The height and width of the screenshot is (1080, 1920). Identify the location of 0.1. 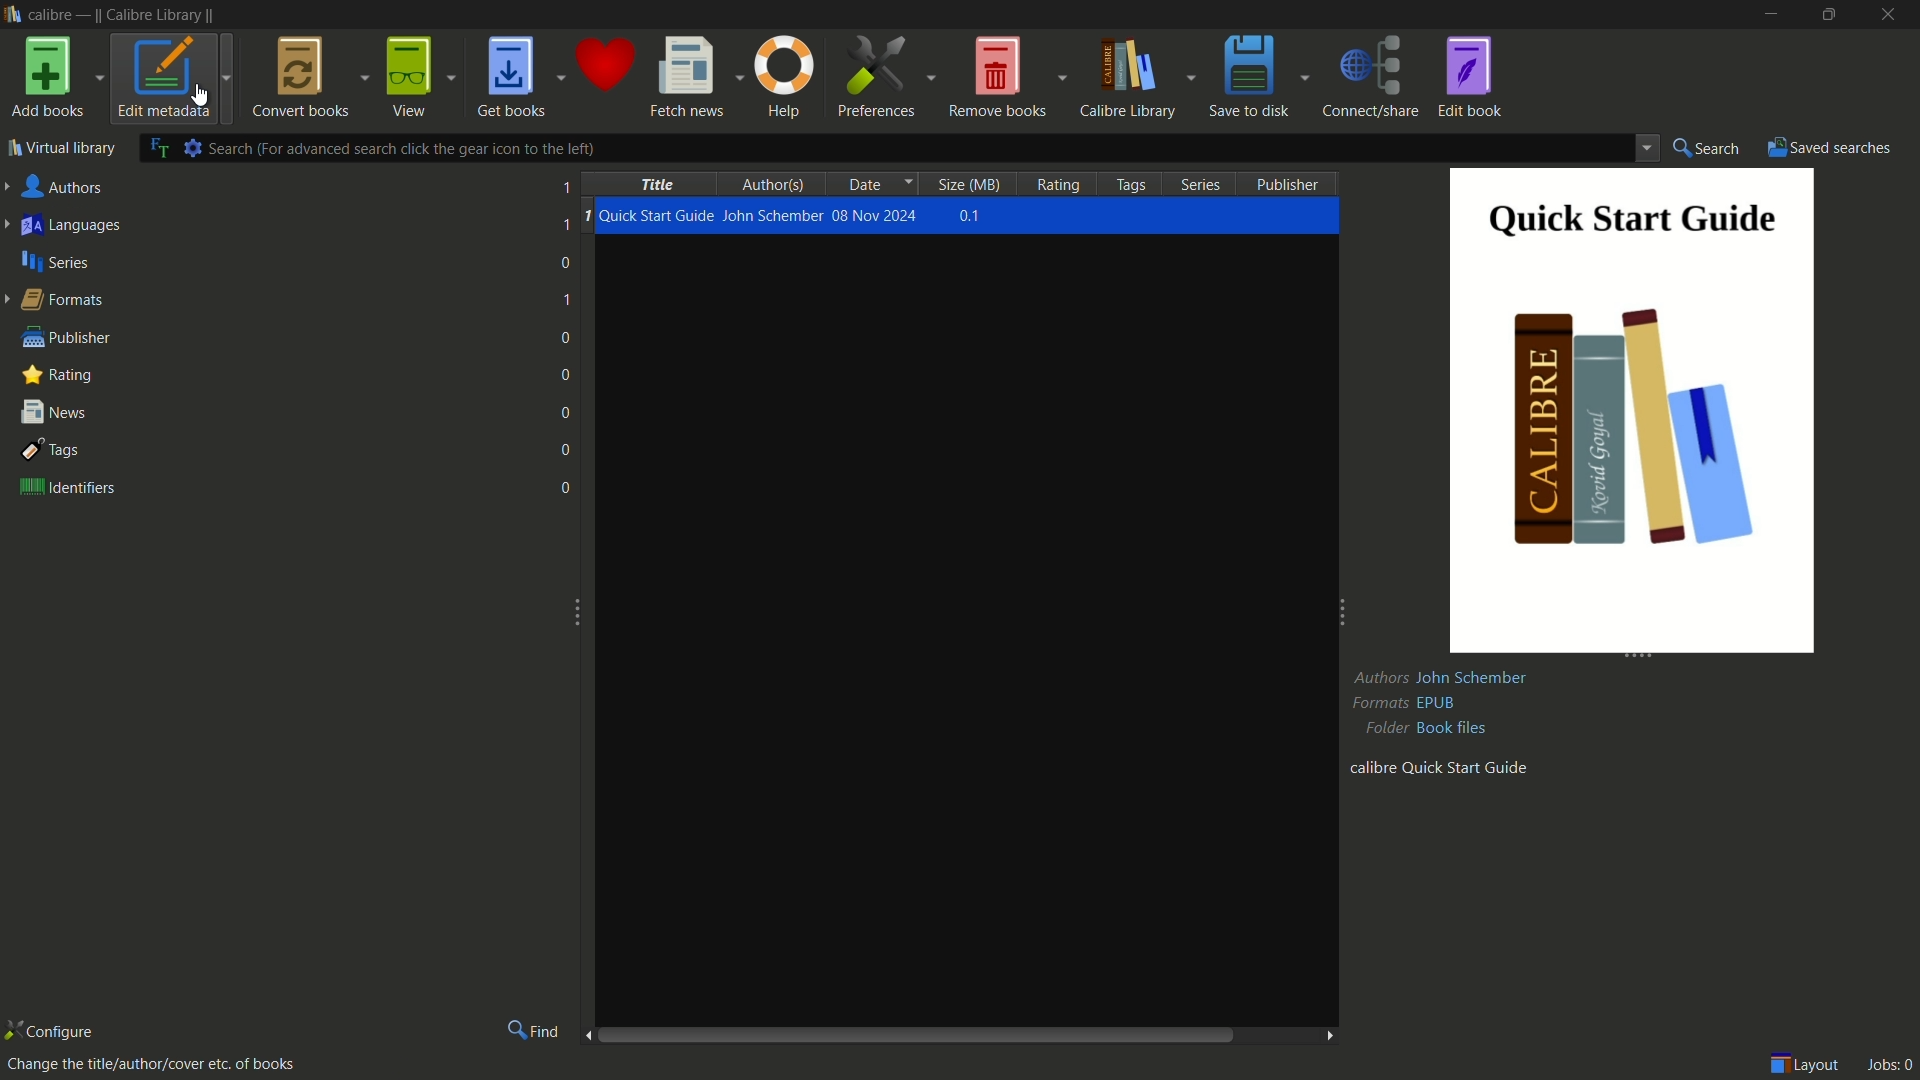
(966, 217).